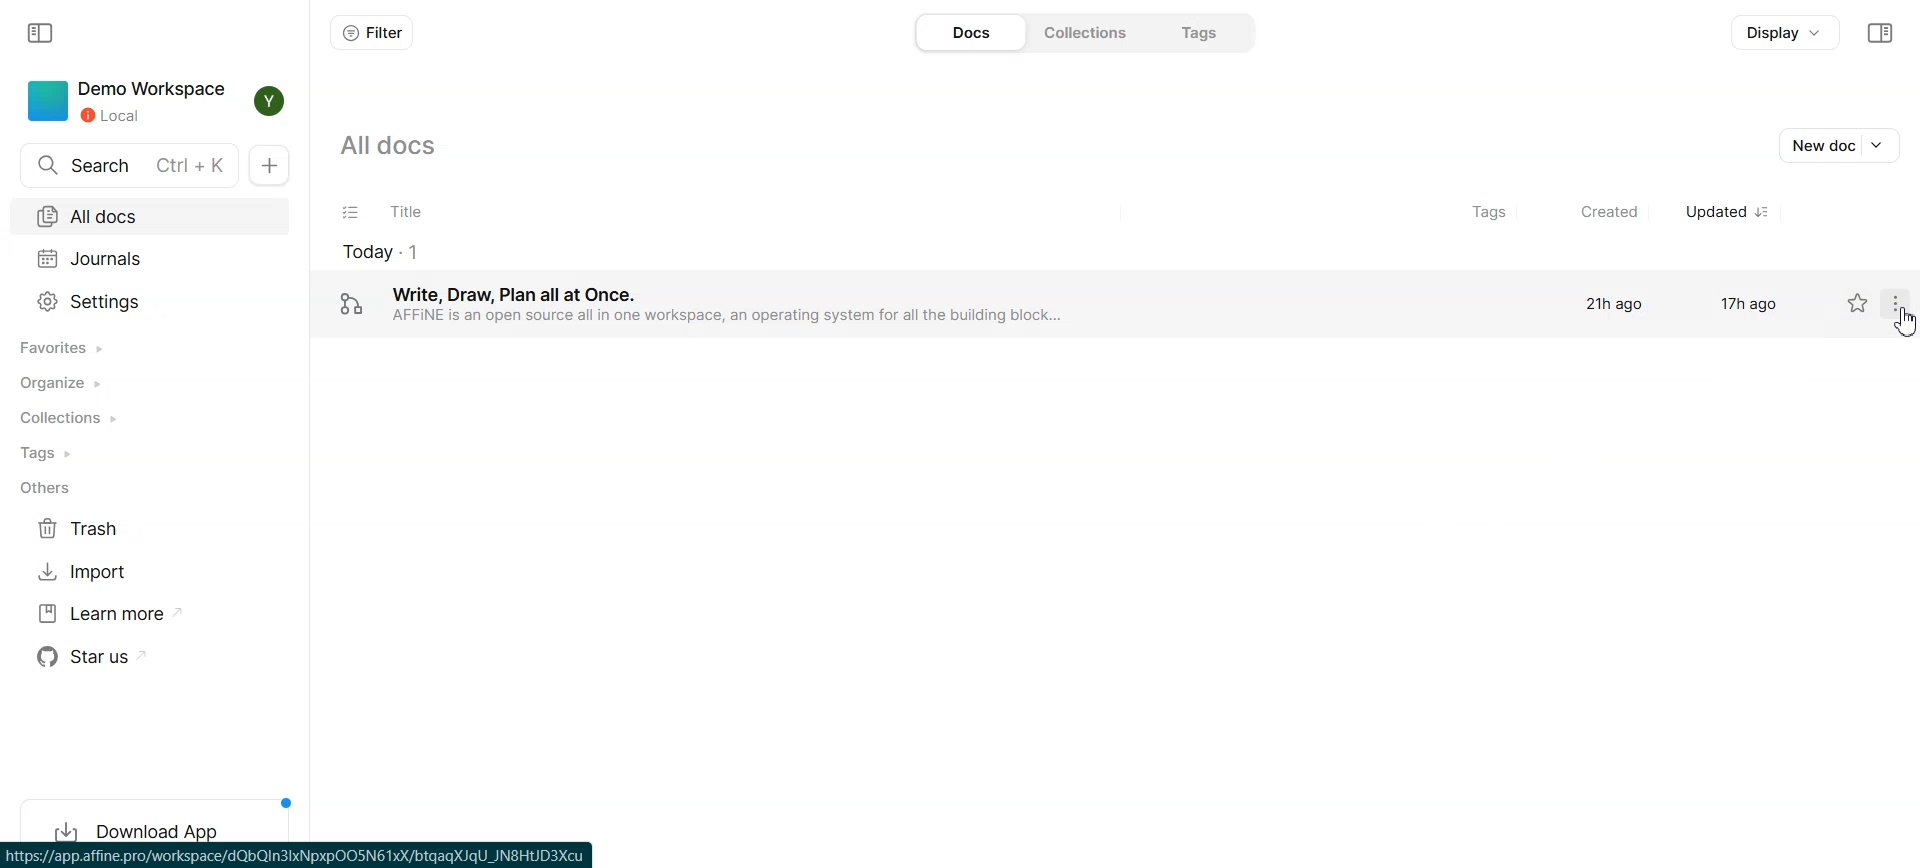  Describe the element at coordinates (1885, 145) in the screenshot. I see `Drop down box of new doc` at that location.